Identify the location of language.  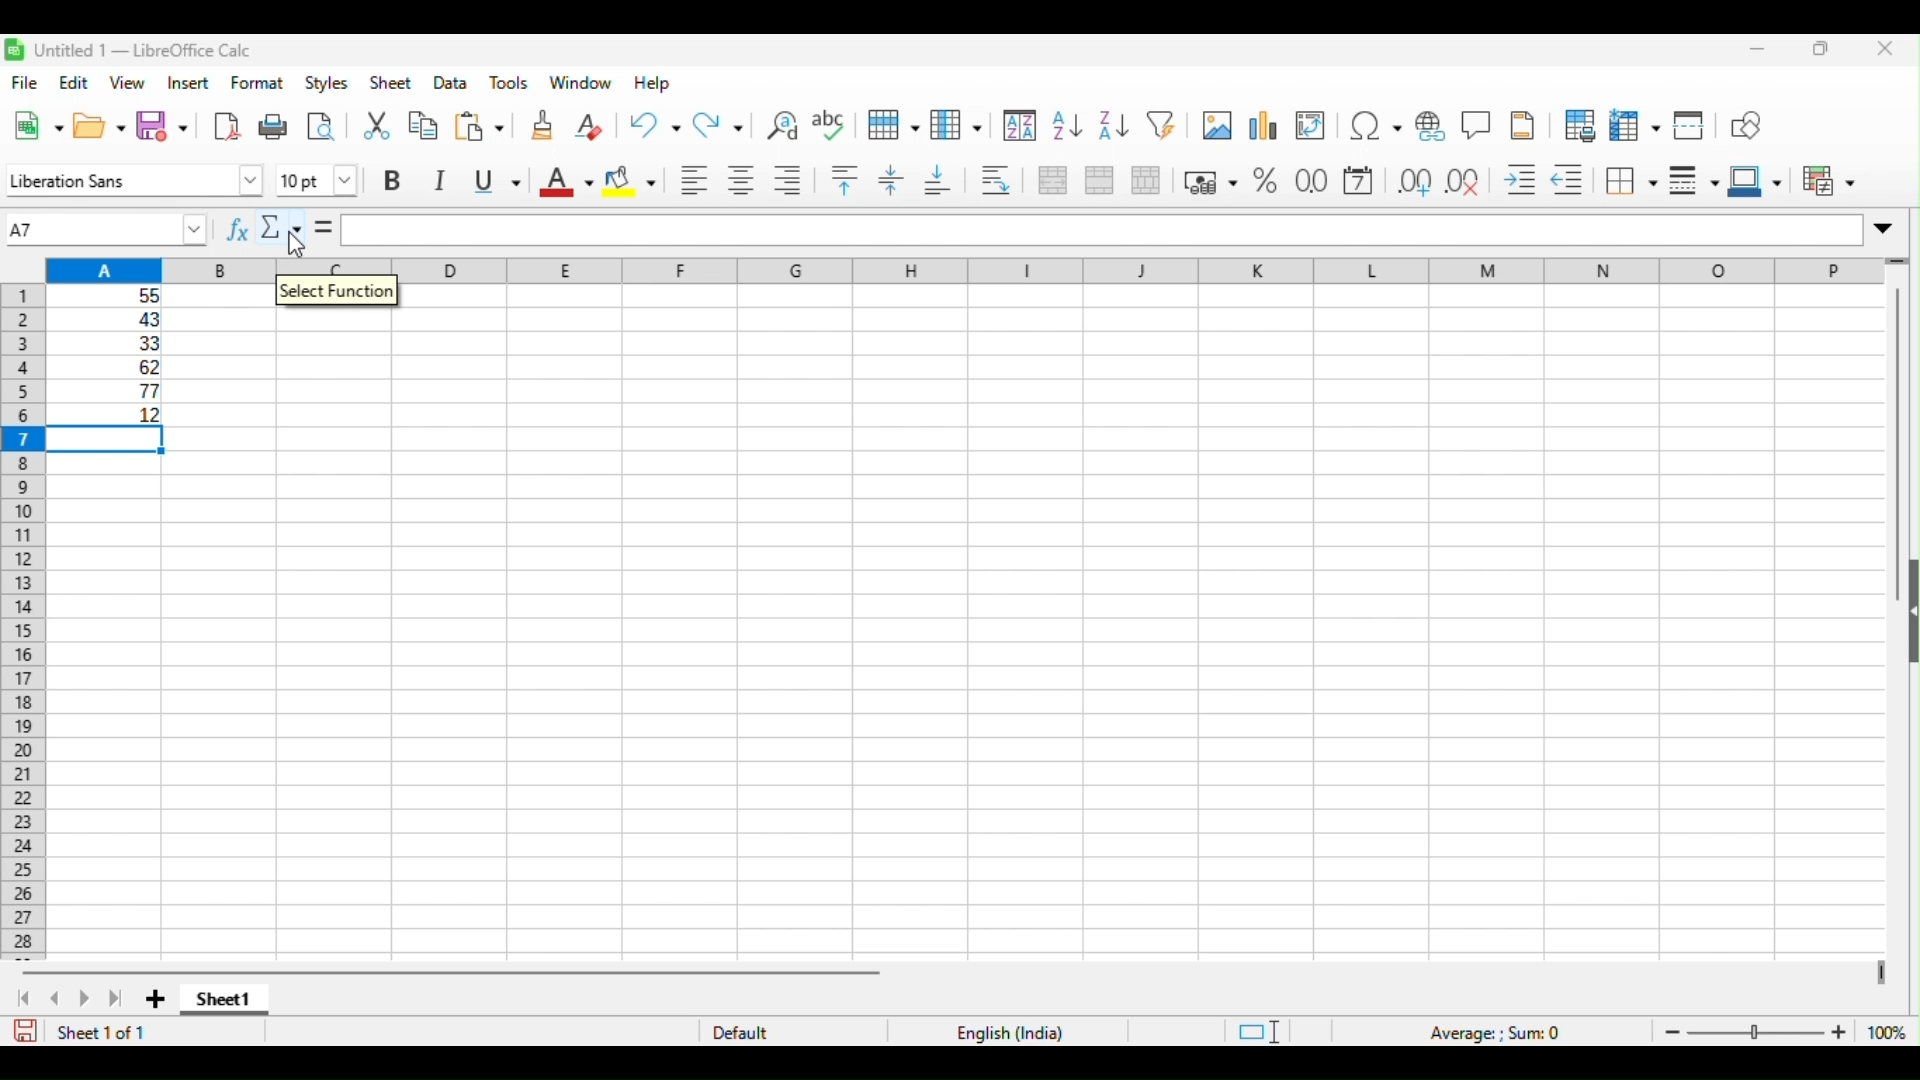
(1007, 1031).